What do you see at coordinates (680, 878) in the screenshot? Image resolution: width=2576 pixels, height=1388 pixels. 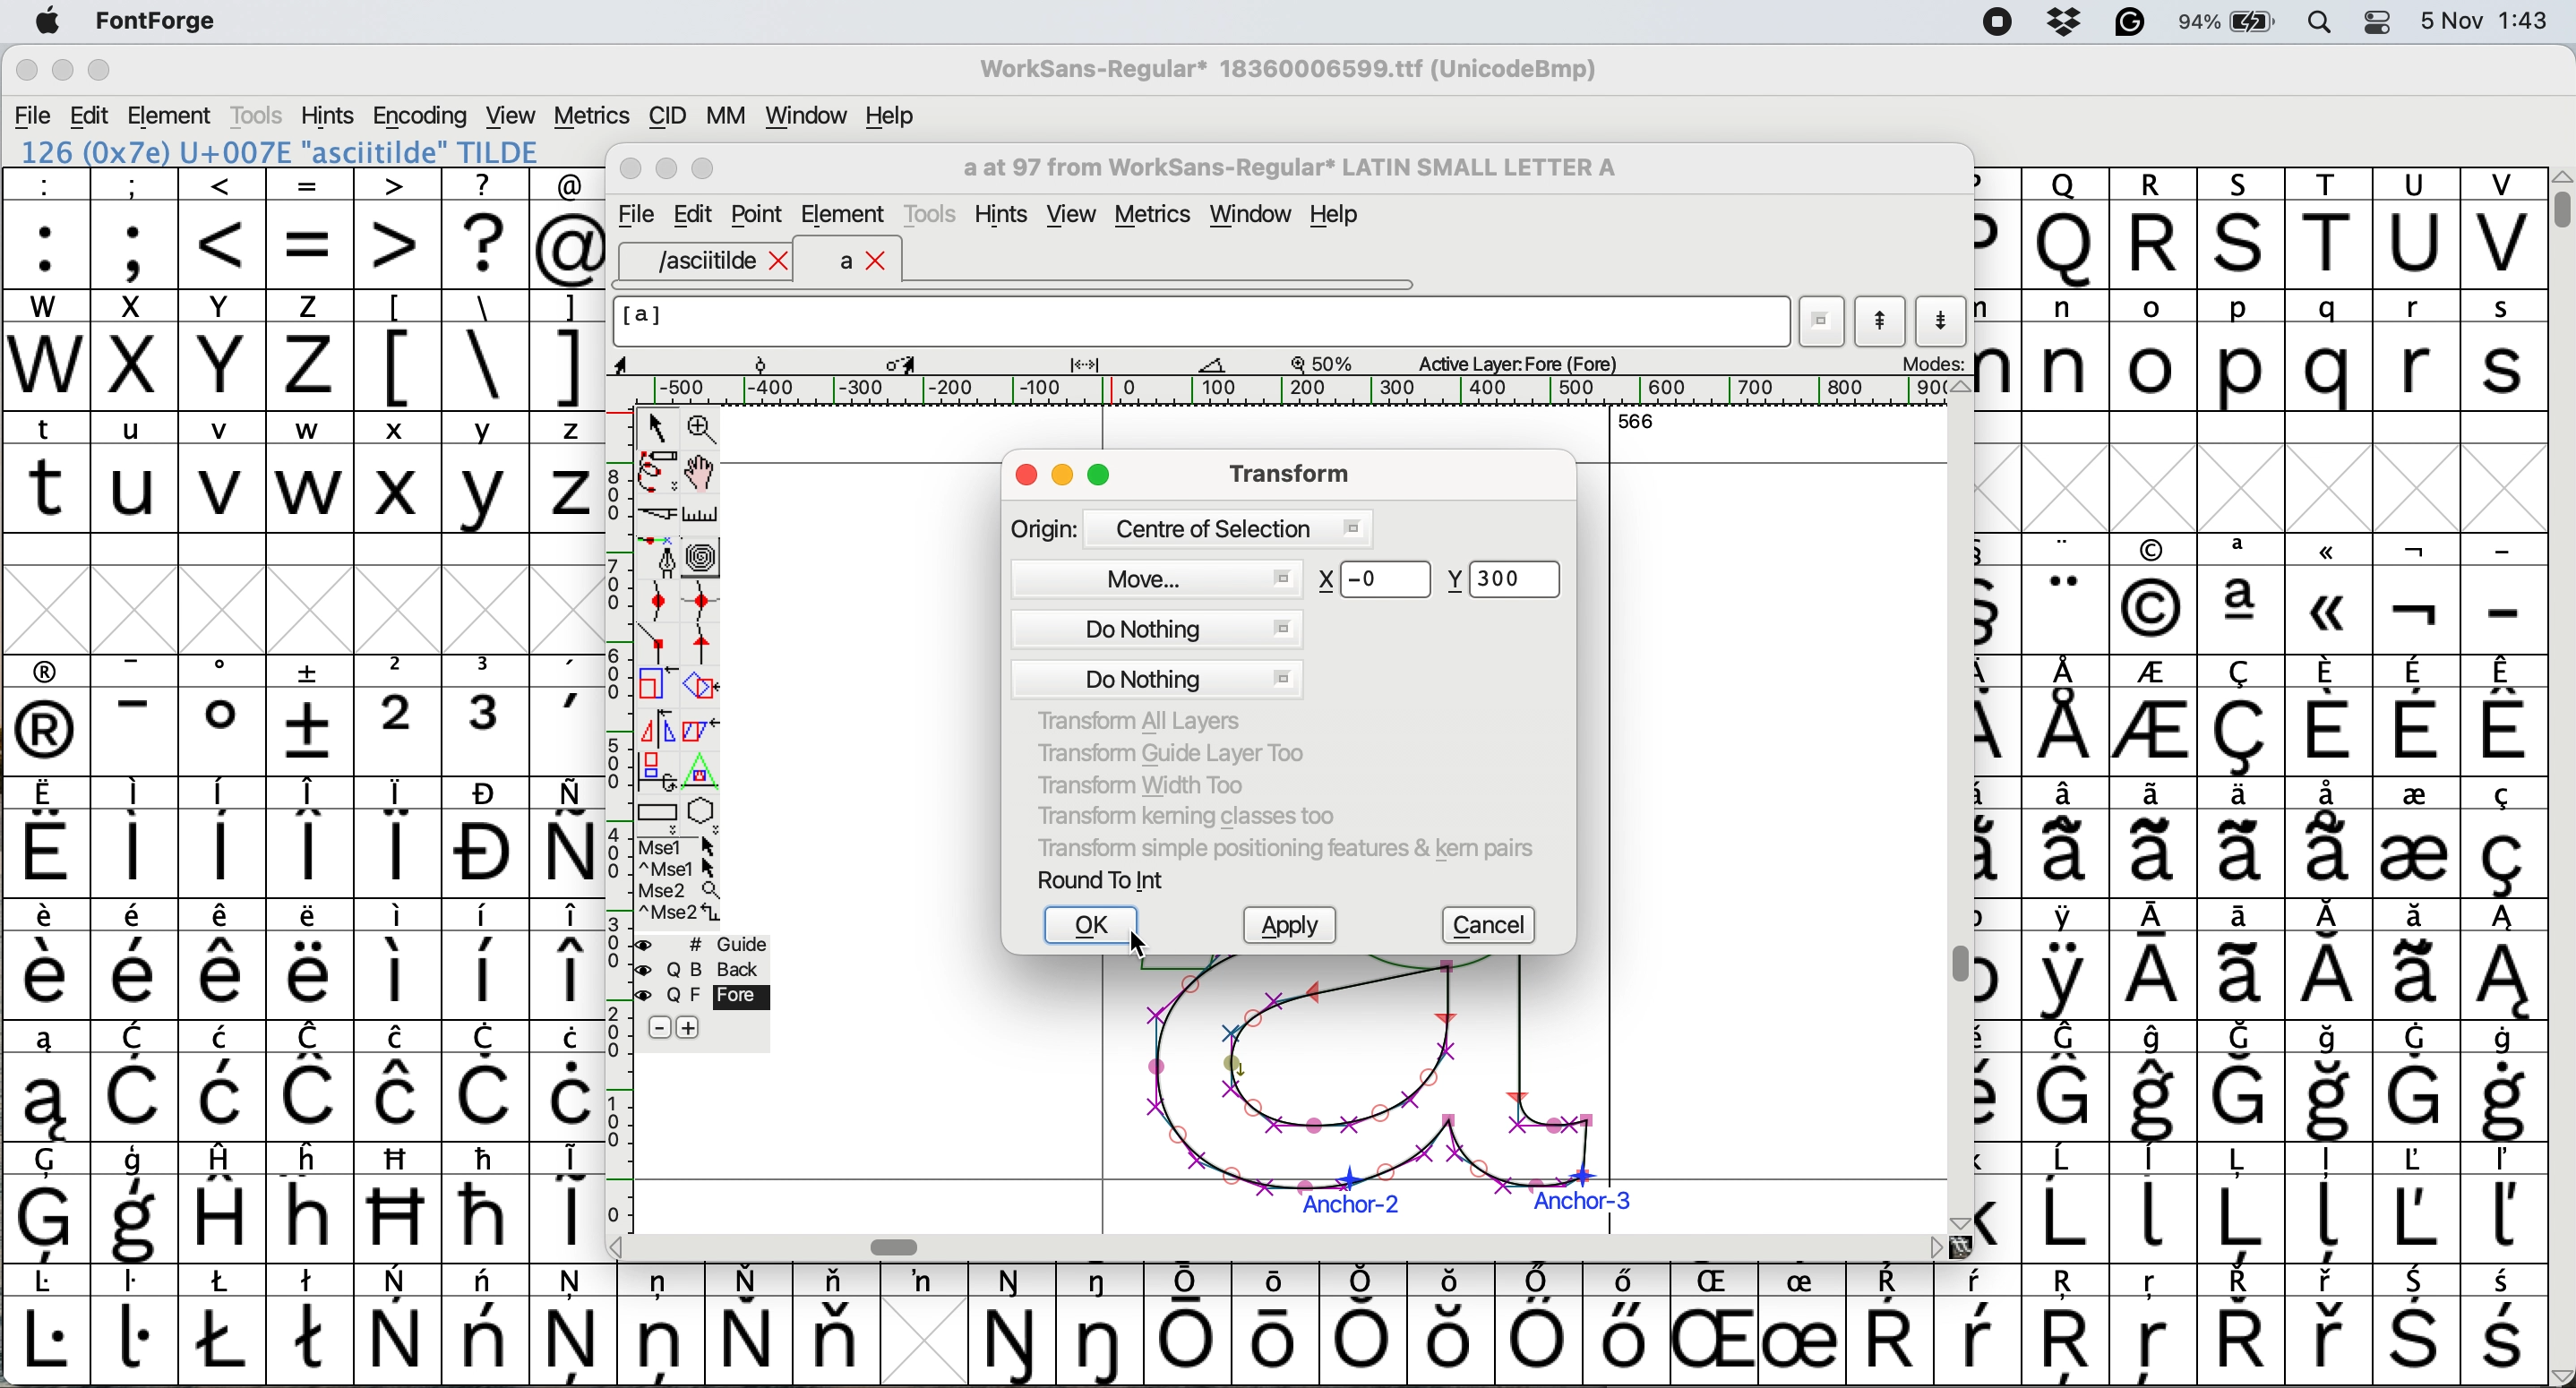 I see `more options` at bounding box center [680, 878].